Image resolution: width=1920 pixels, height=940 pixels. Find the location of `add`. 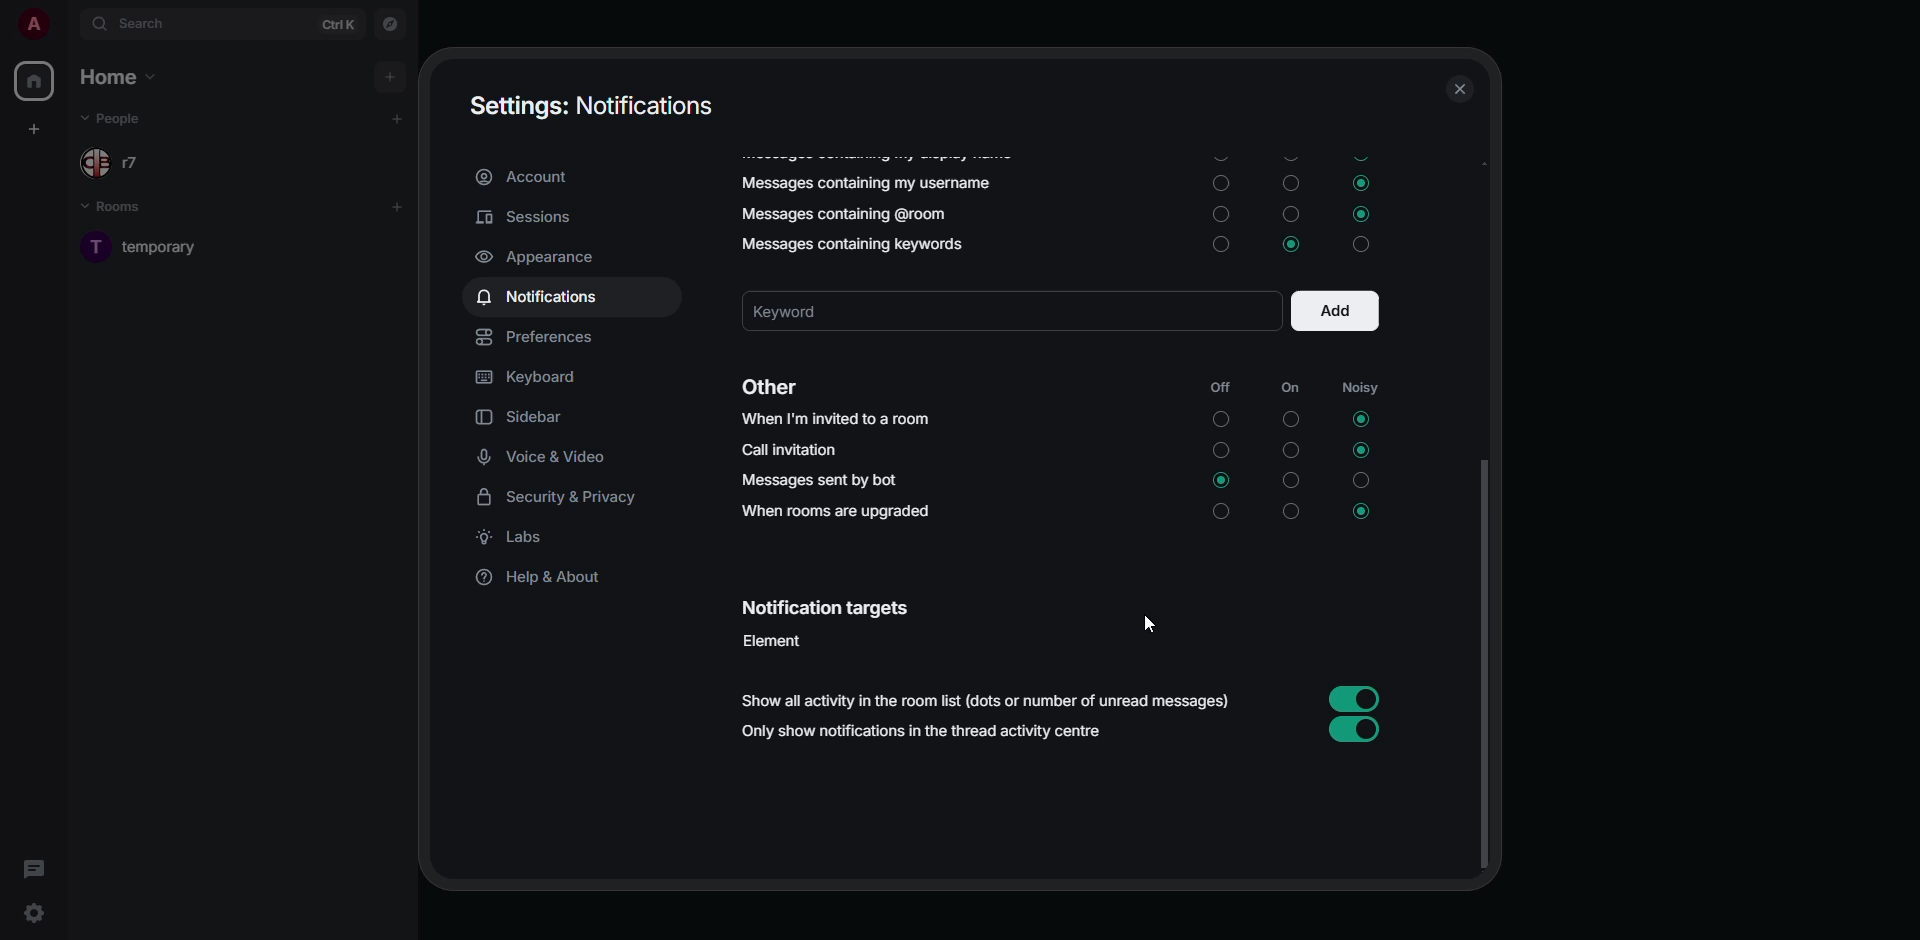

add is located at coordinates (1338, 312).